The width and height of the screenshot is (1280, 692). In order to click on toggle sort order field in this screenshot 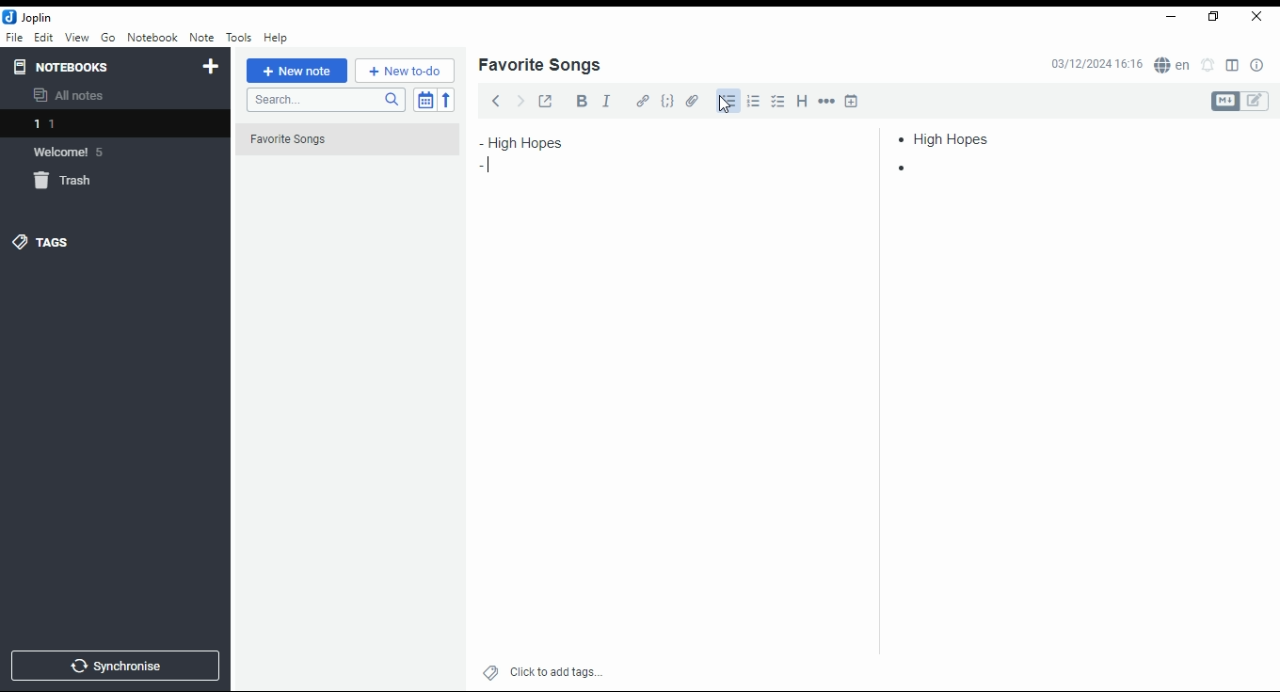, I will do `click(425, 100)`.